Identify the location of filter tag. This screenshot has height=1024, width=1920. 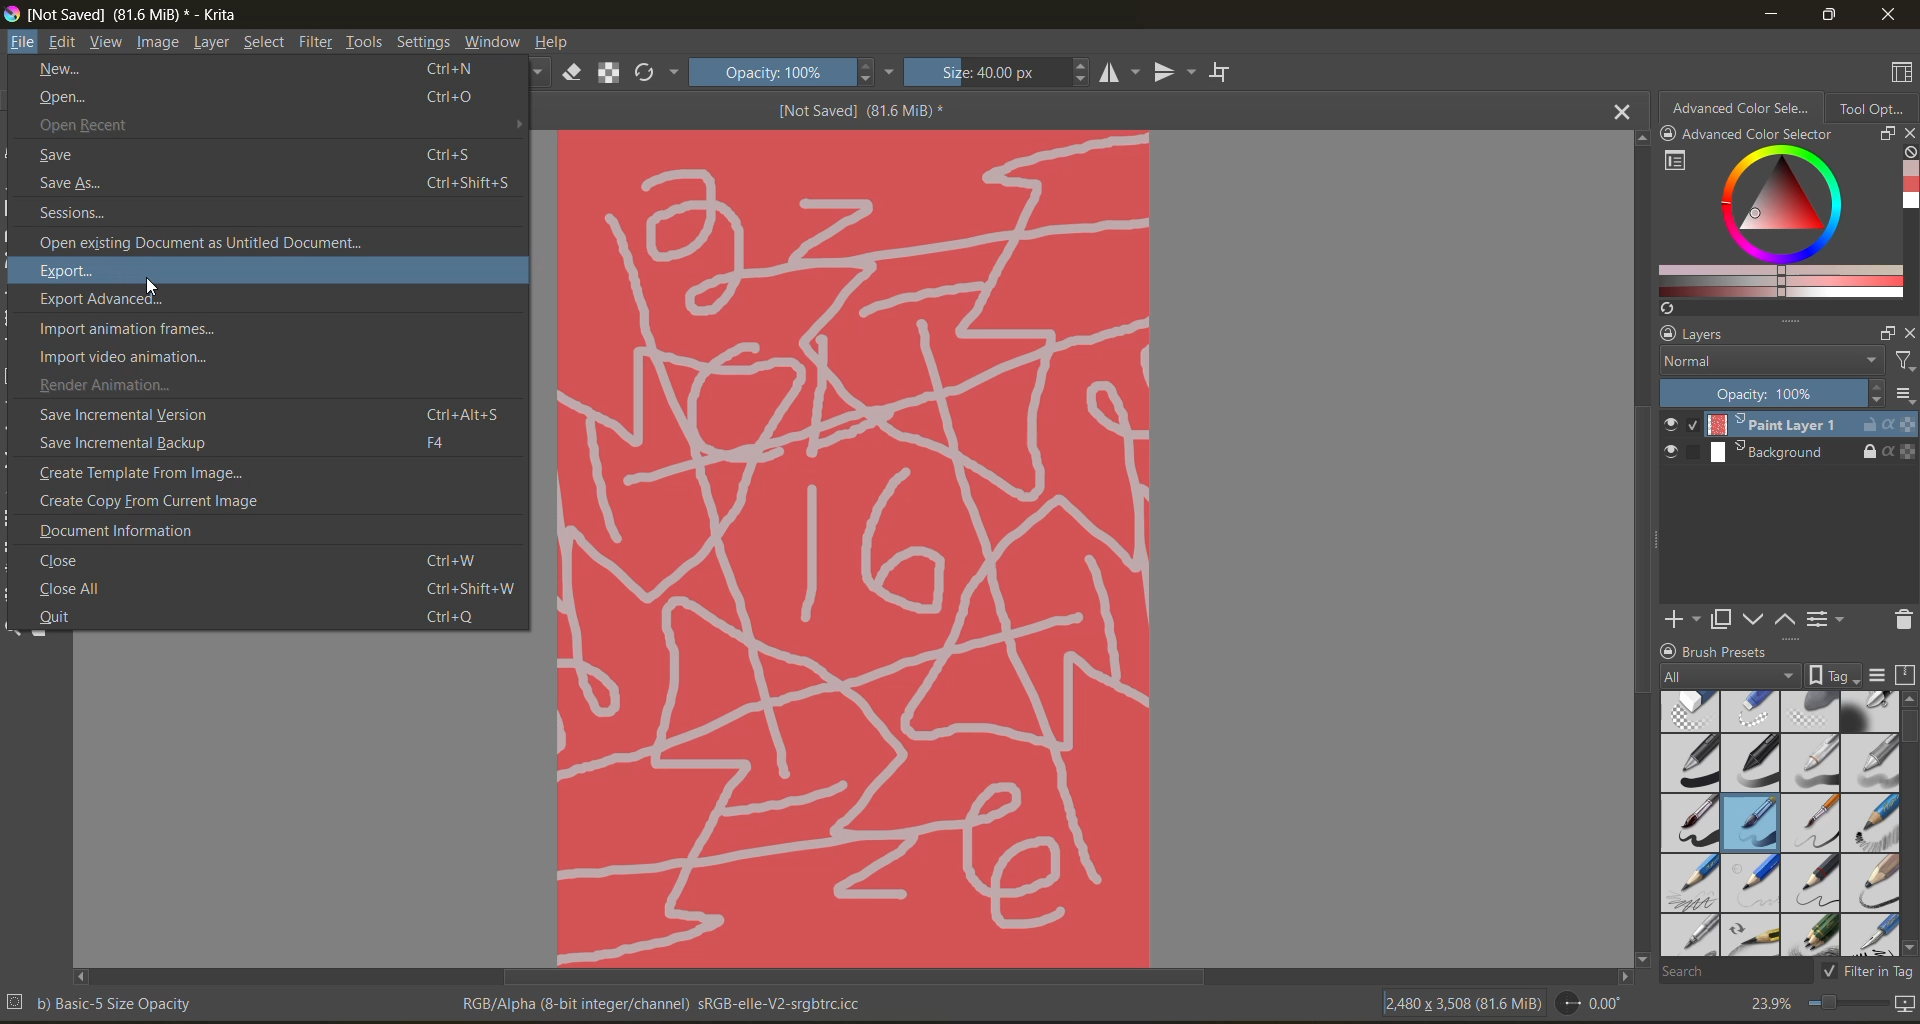
(1864, 970).